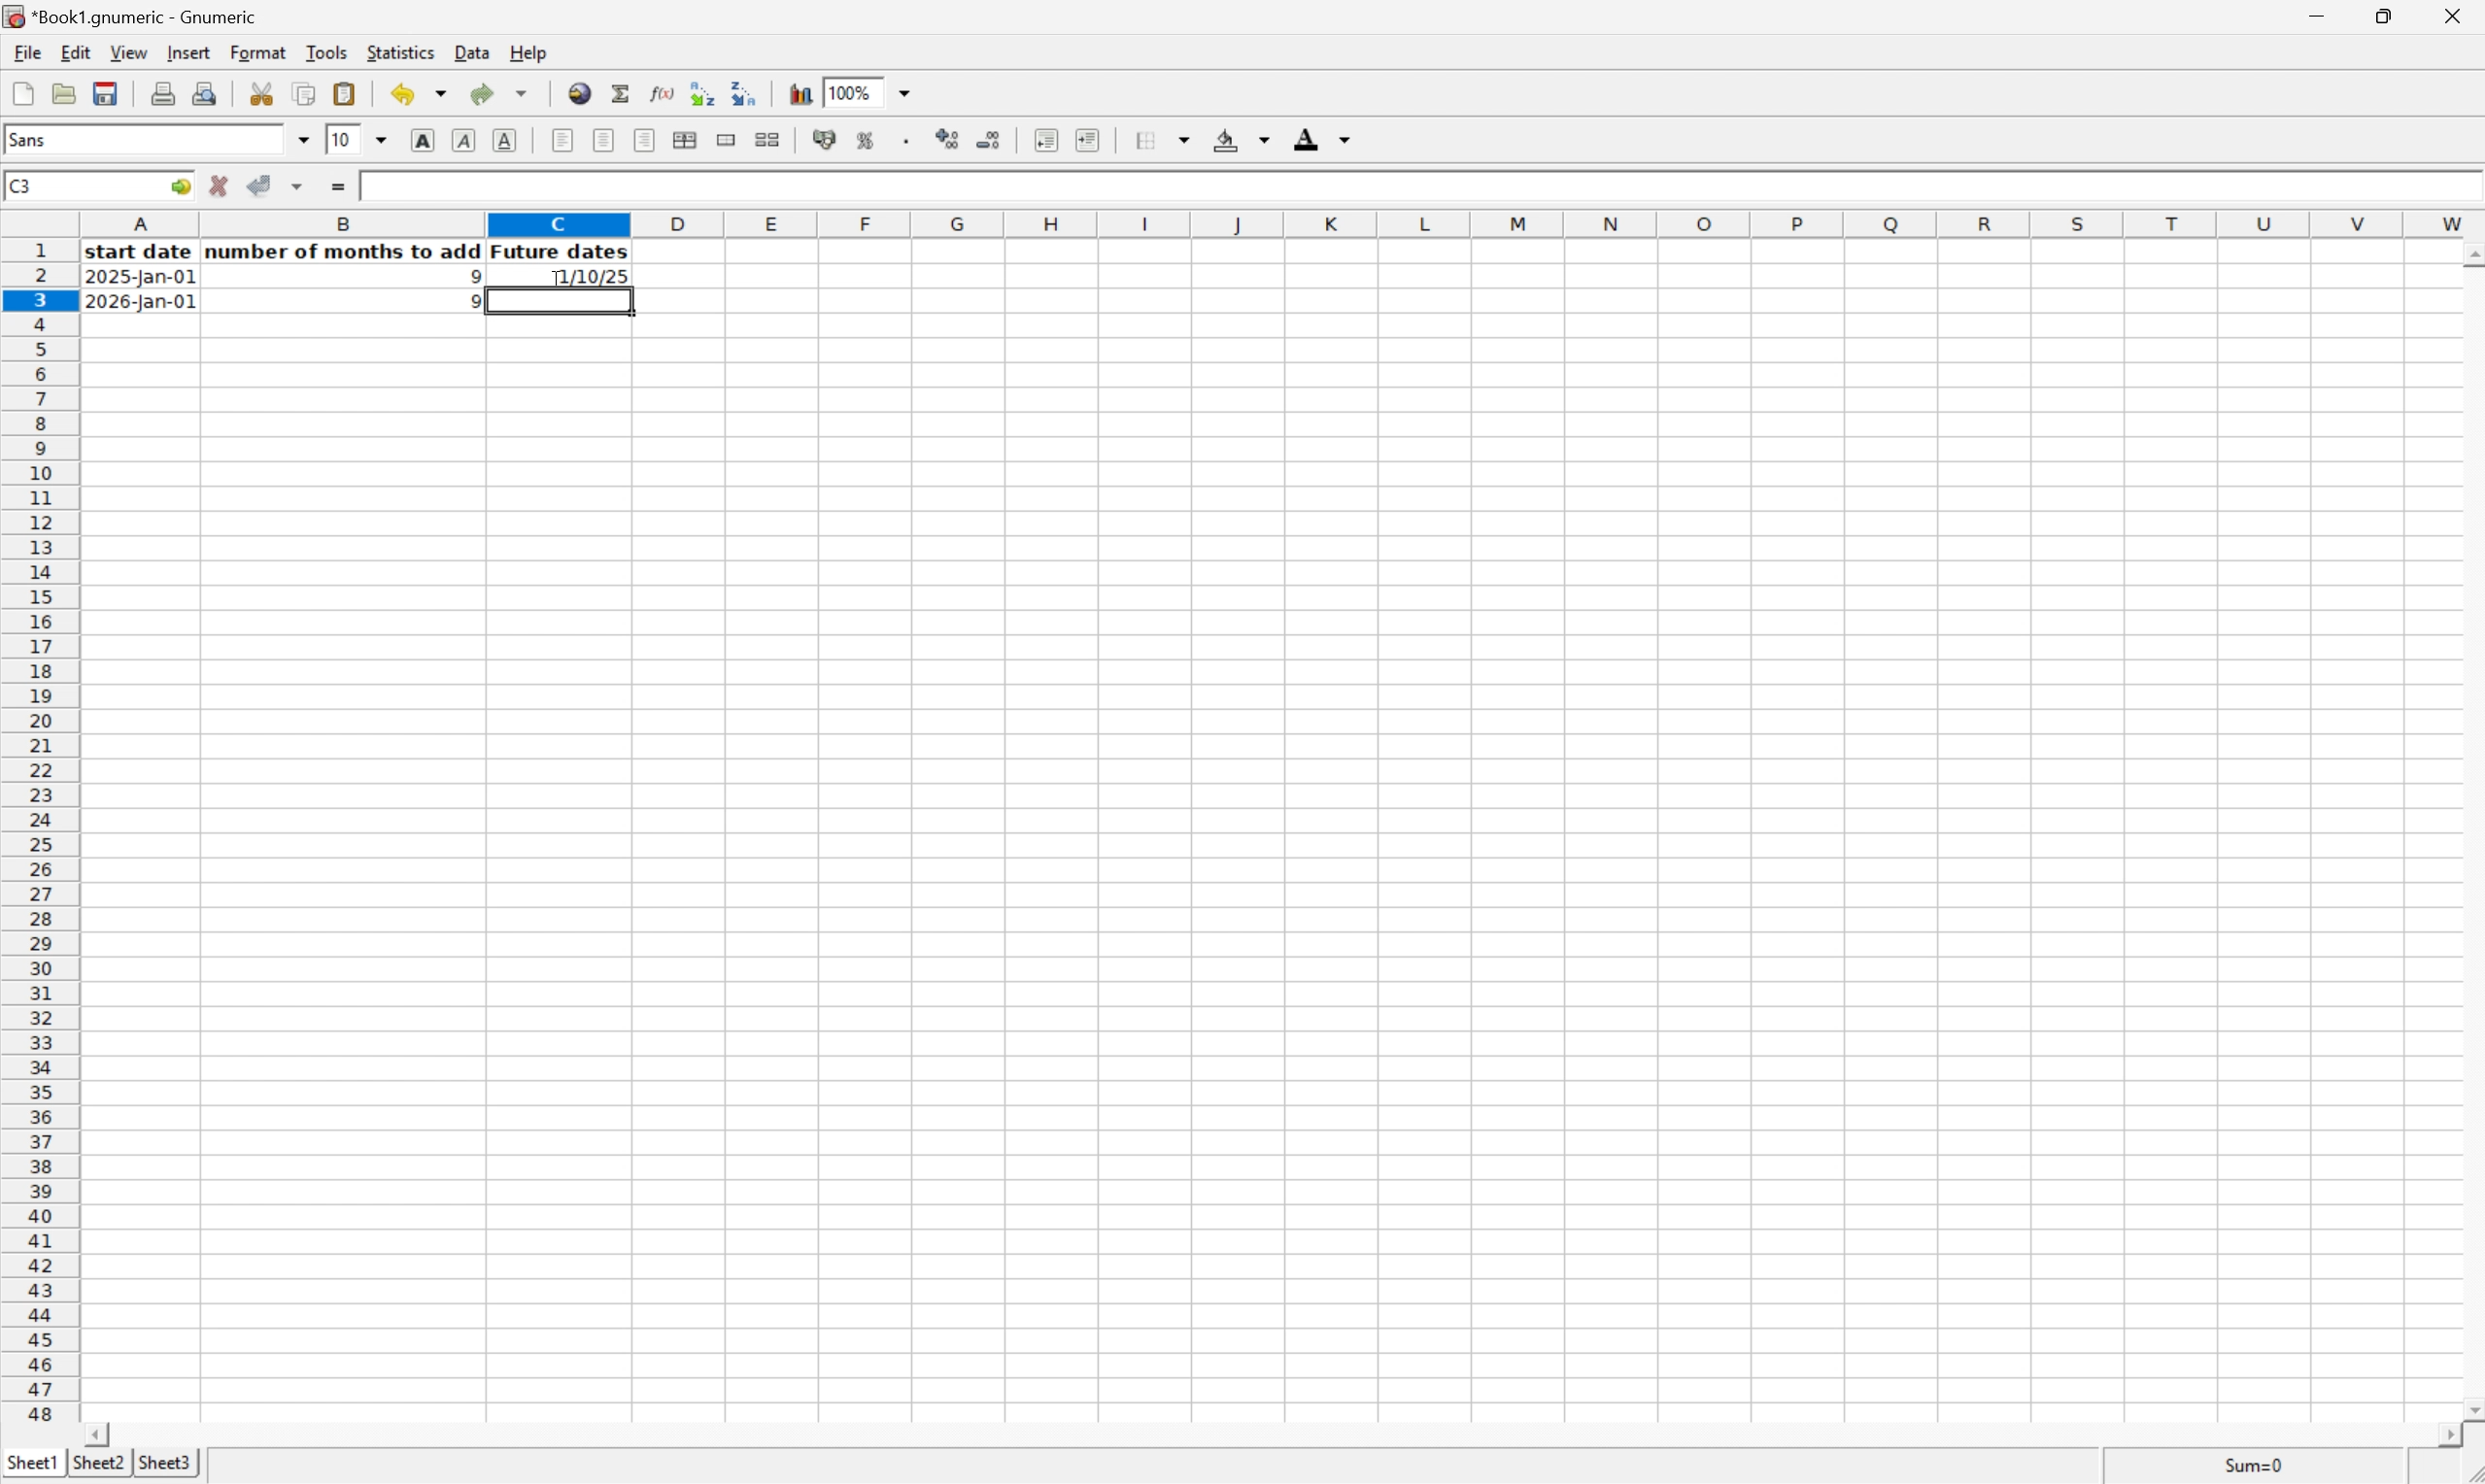  I want to click on Increase the number of decimals displayed, so click(949, 142).